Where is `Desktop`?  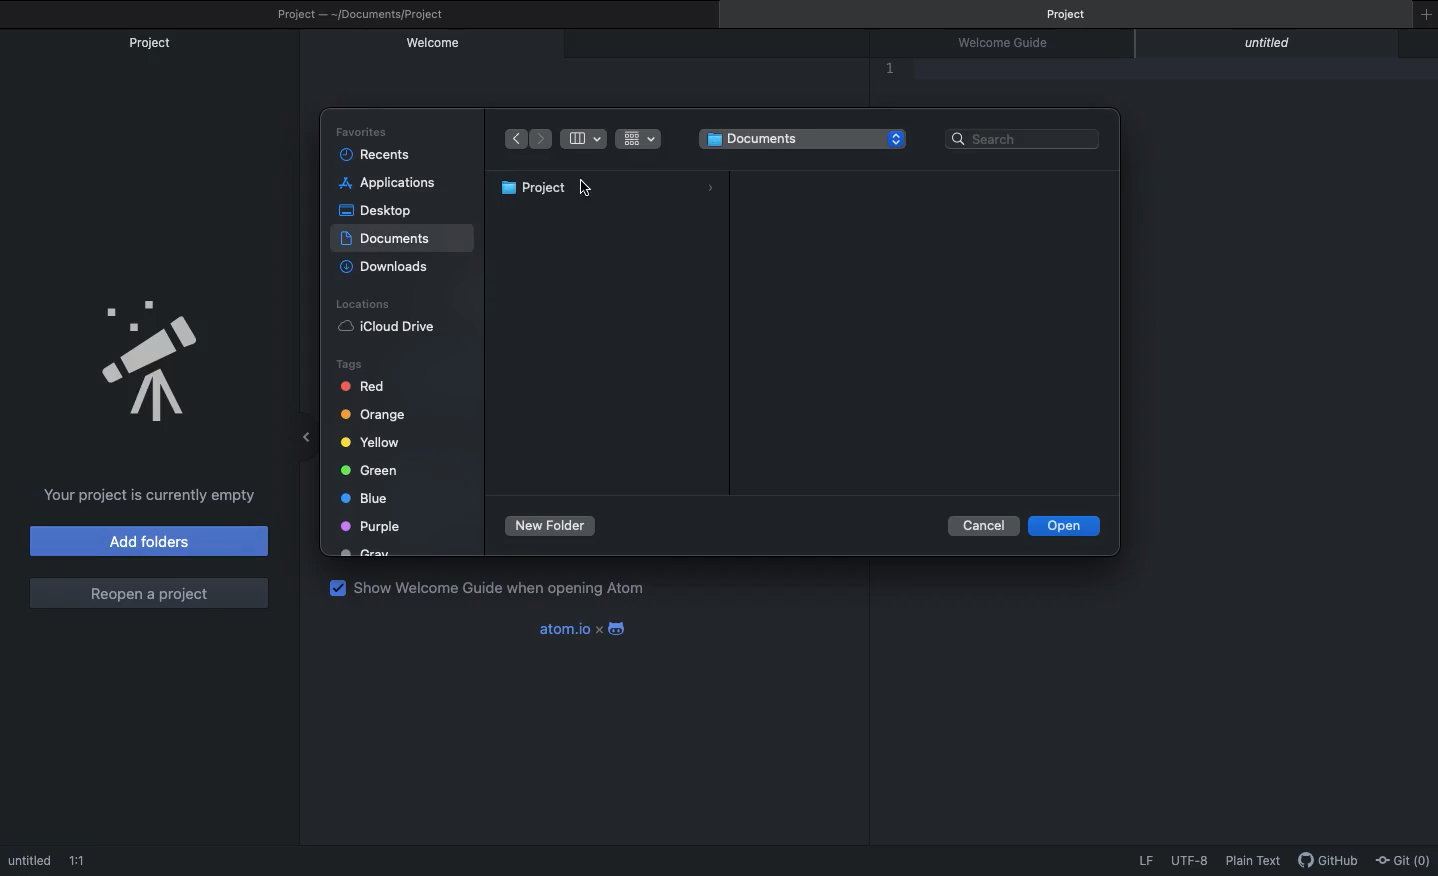
Desktop is located at coordinates (381, 211).